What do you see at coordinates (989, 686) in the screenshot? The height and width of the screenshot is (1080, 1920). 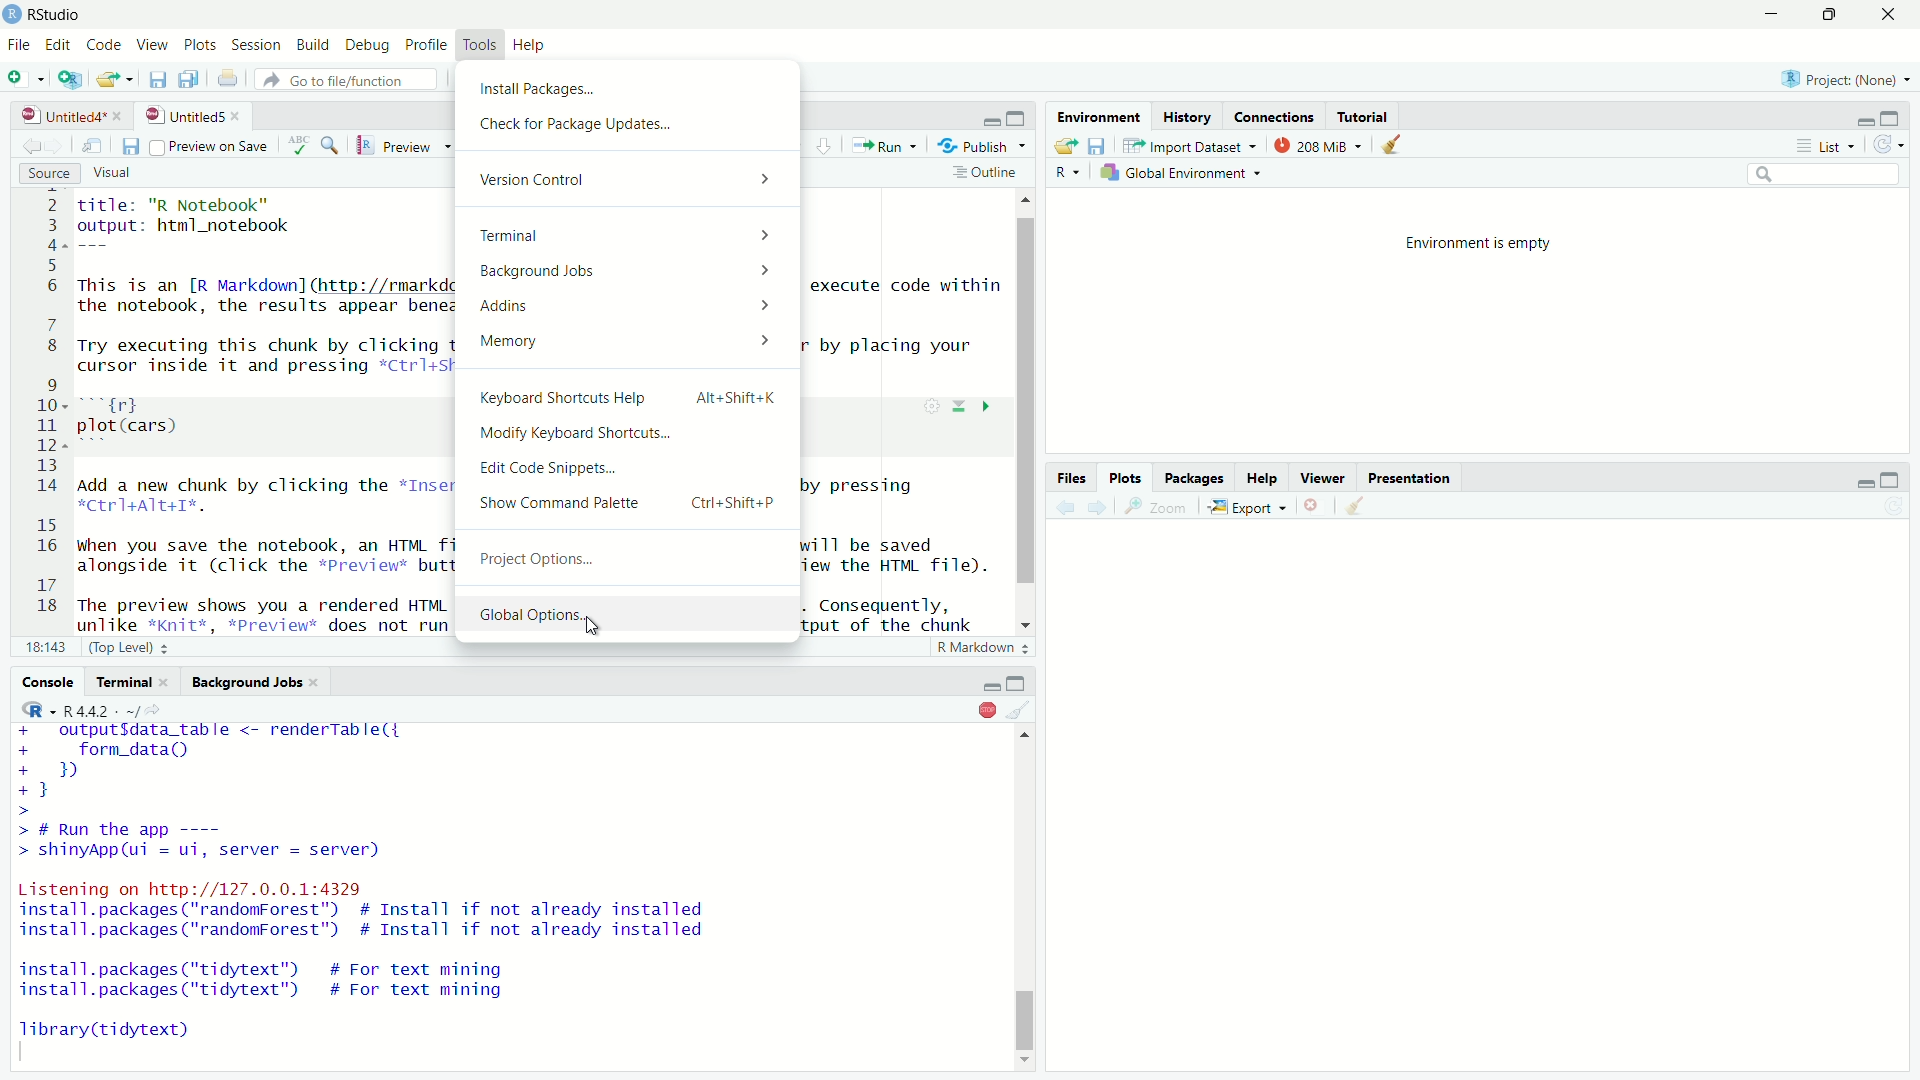 I see `minimize` at bounding box center [989, 686].